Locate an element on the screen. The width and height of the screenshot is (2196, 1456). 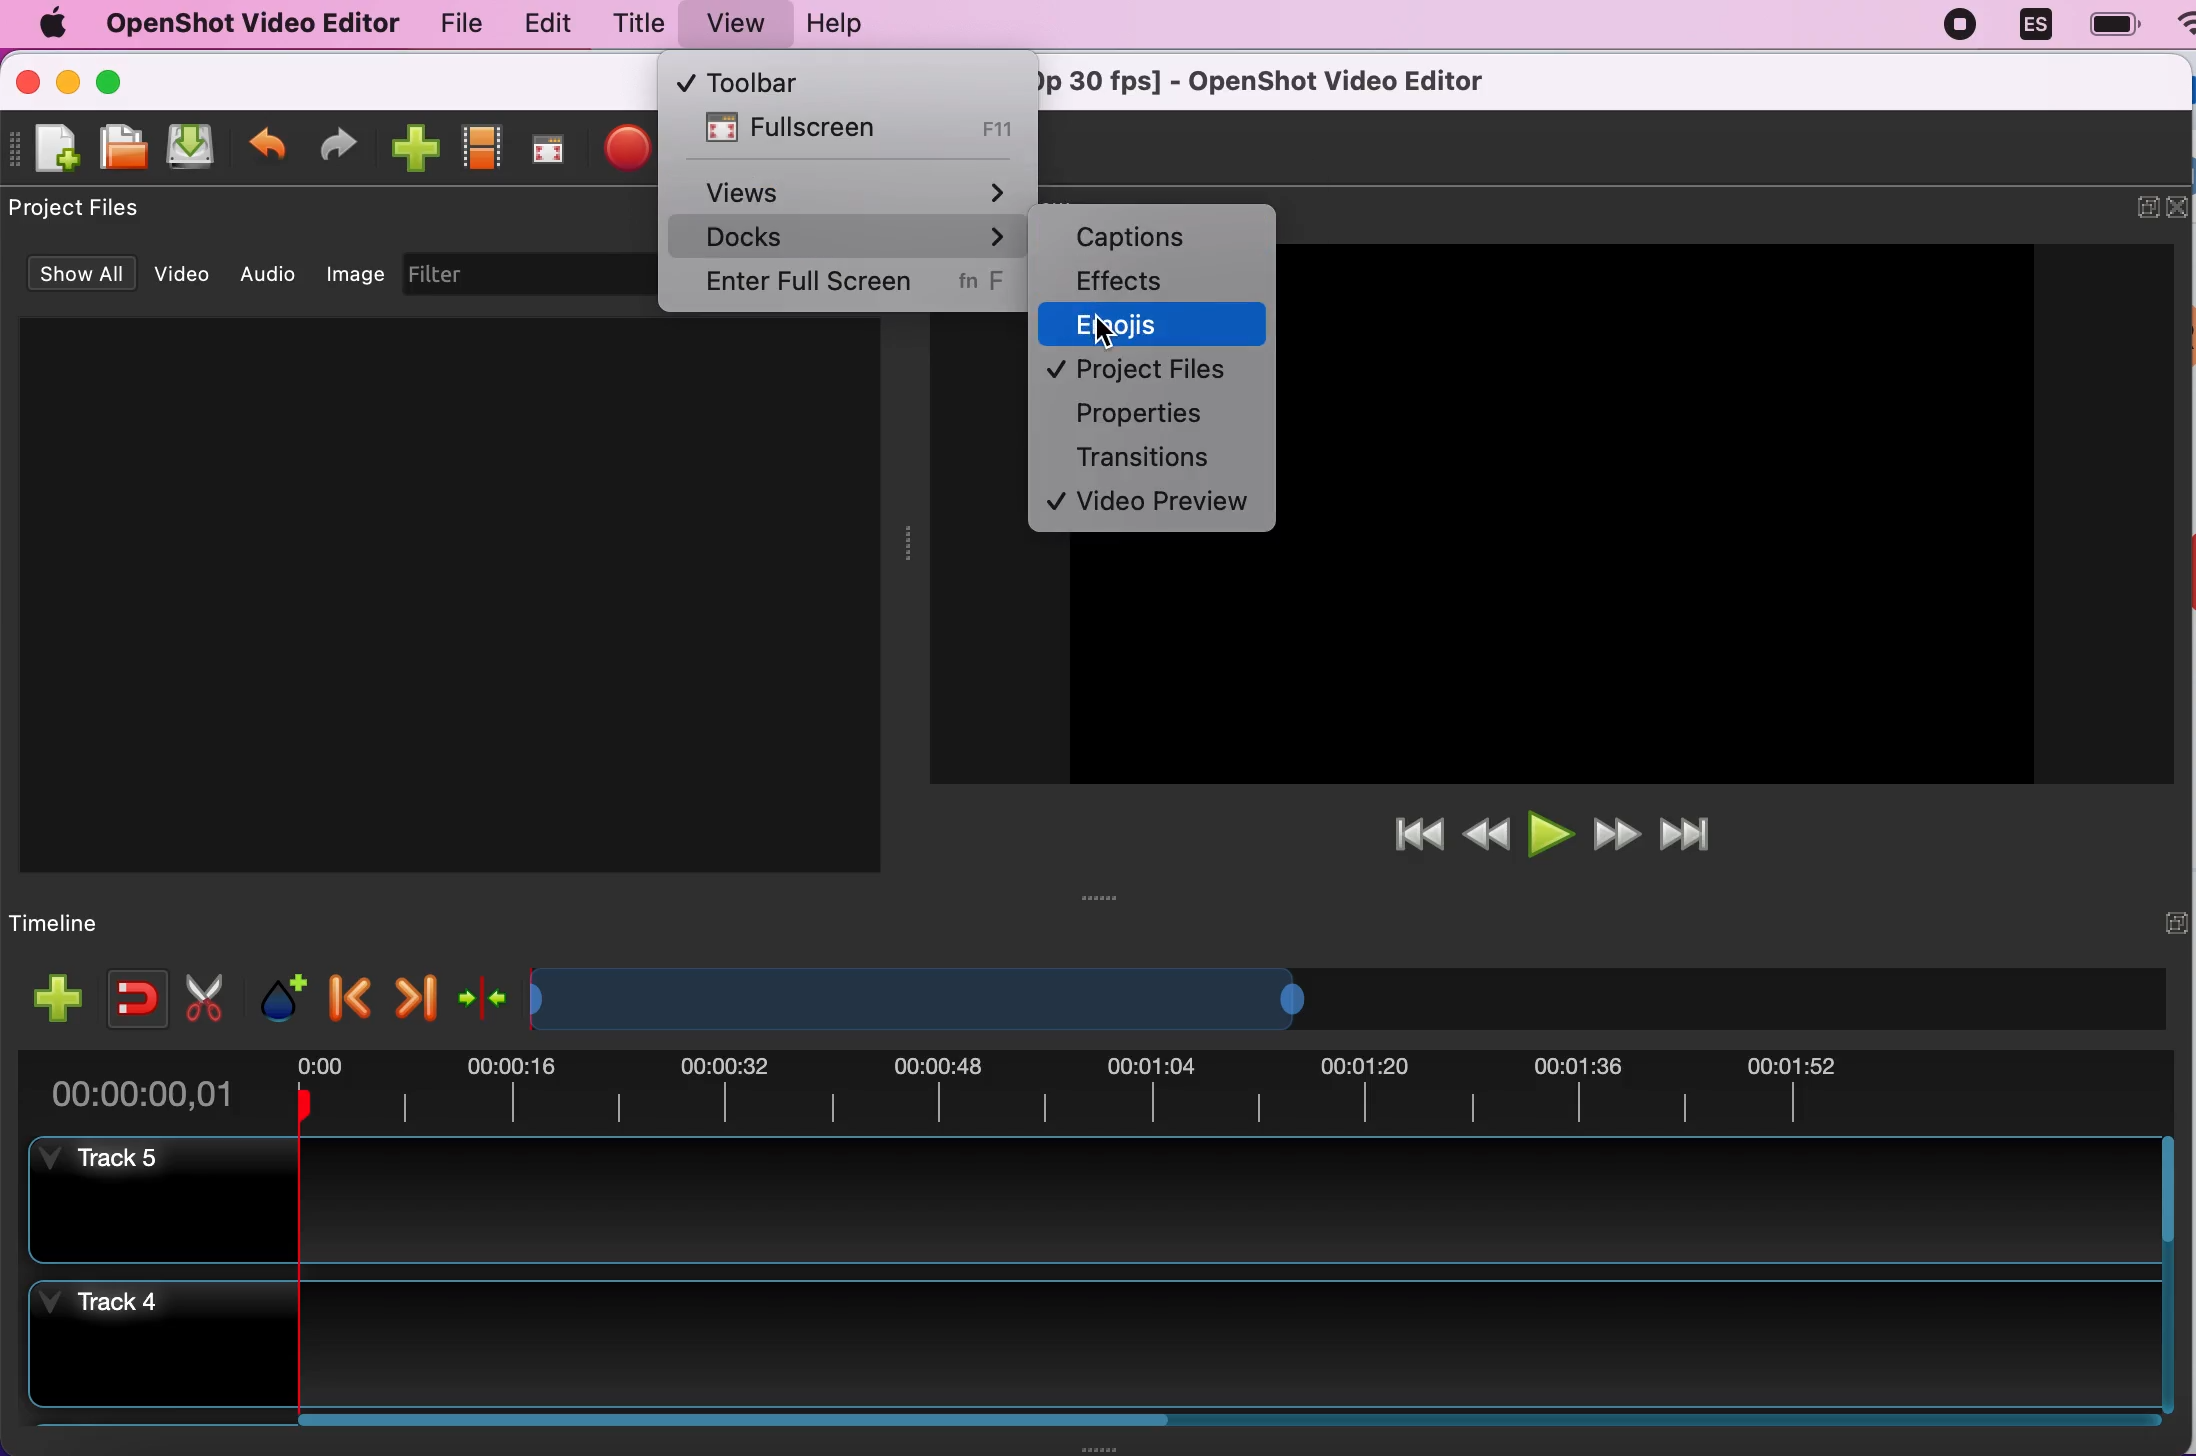
previous marker is located at coordinates (351, 991).